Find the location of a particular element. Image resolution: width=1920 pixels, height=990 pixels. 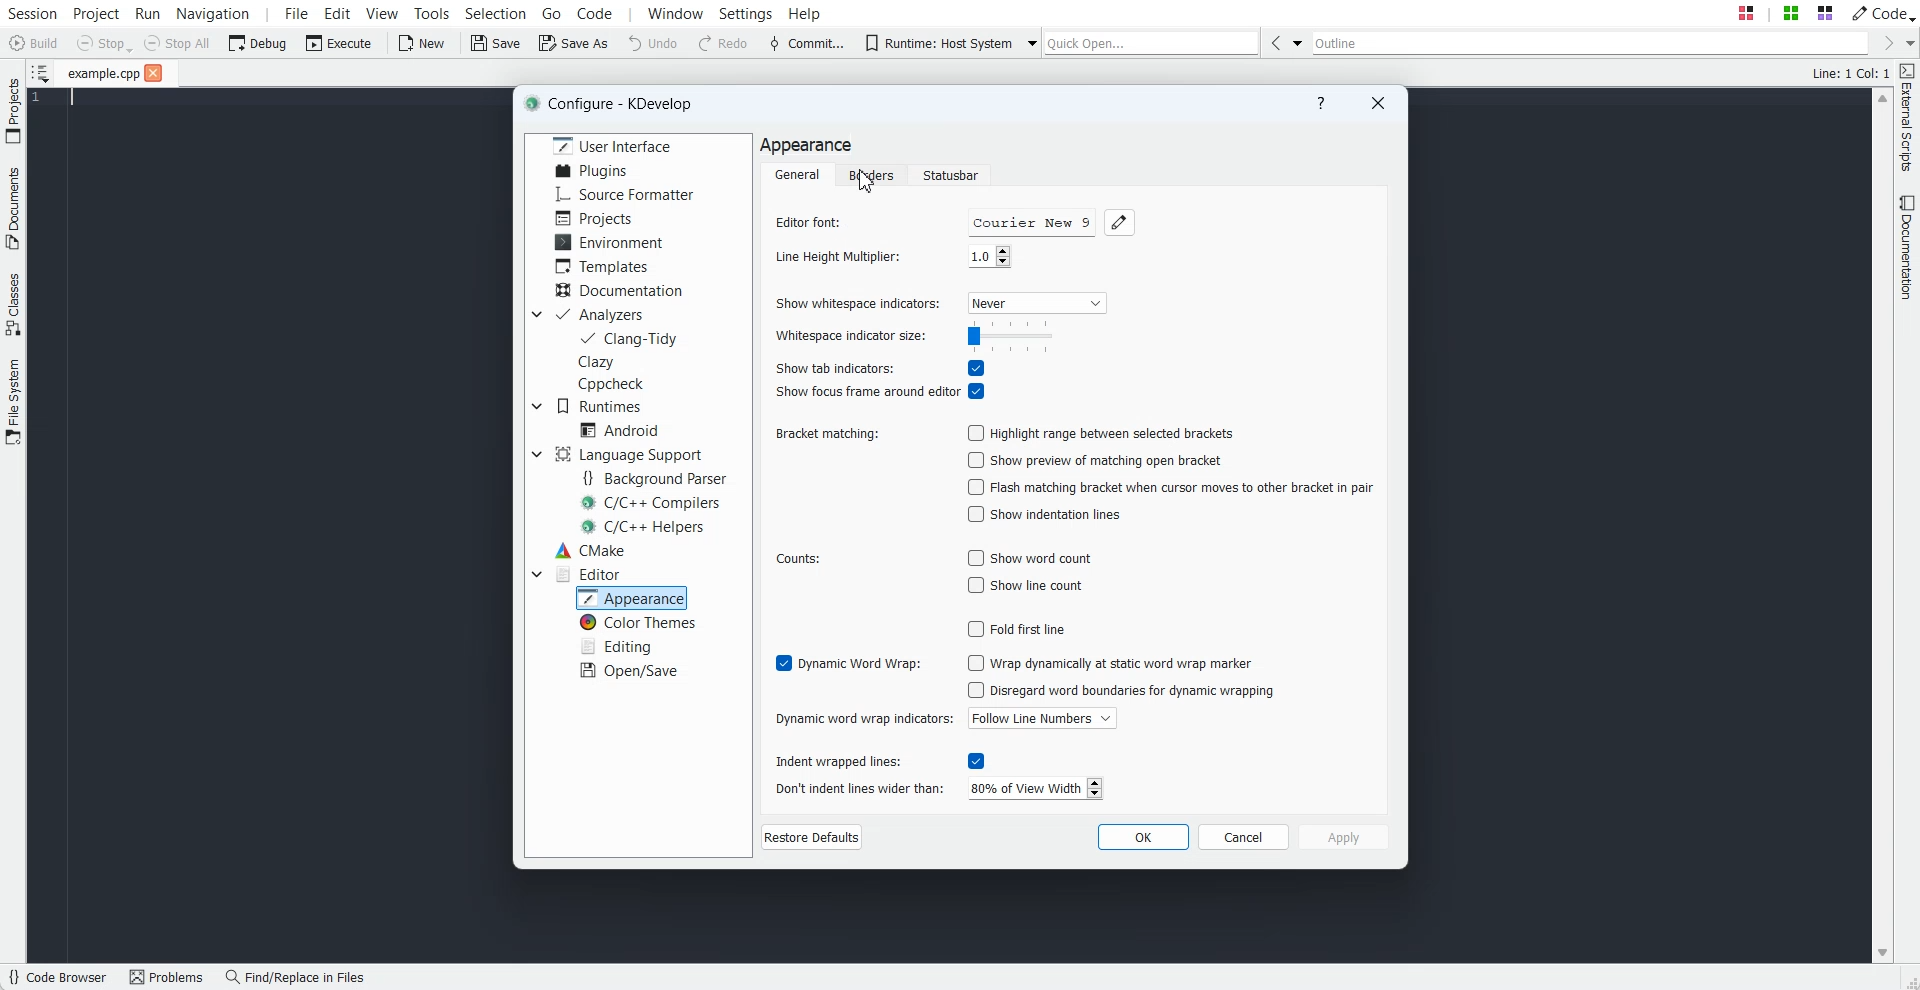

Edit is located at coordinates (337, 13).